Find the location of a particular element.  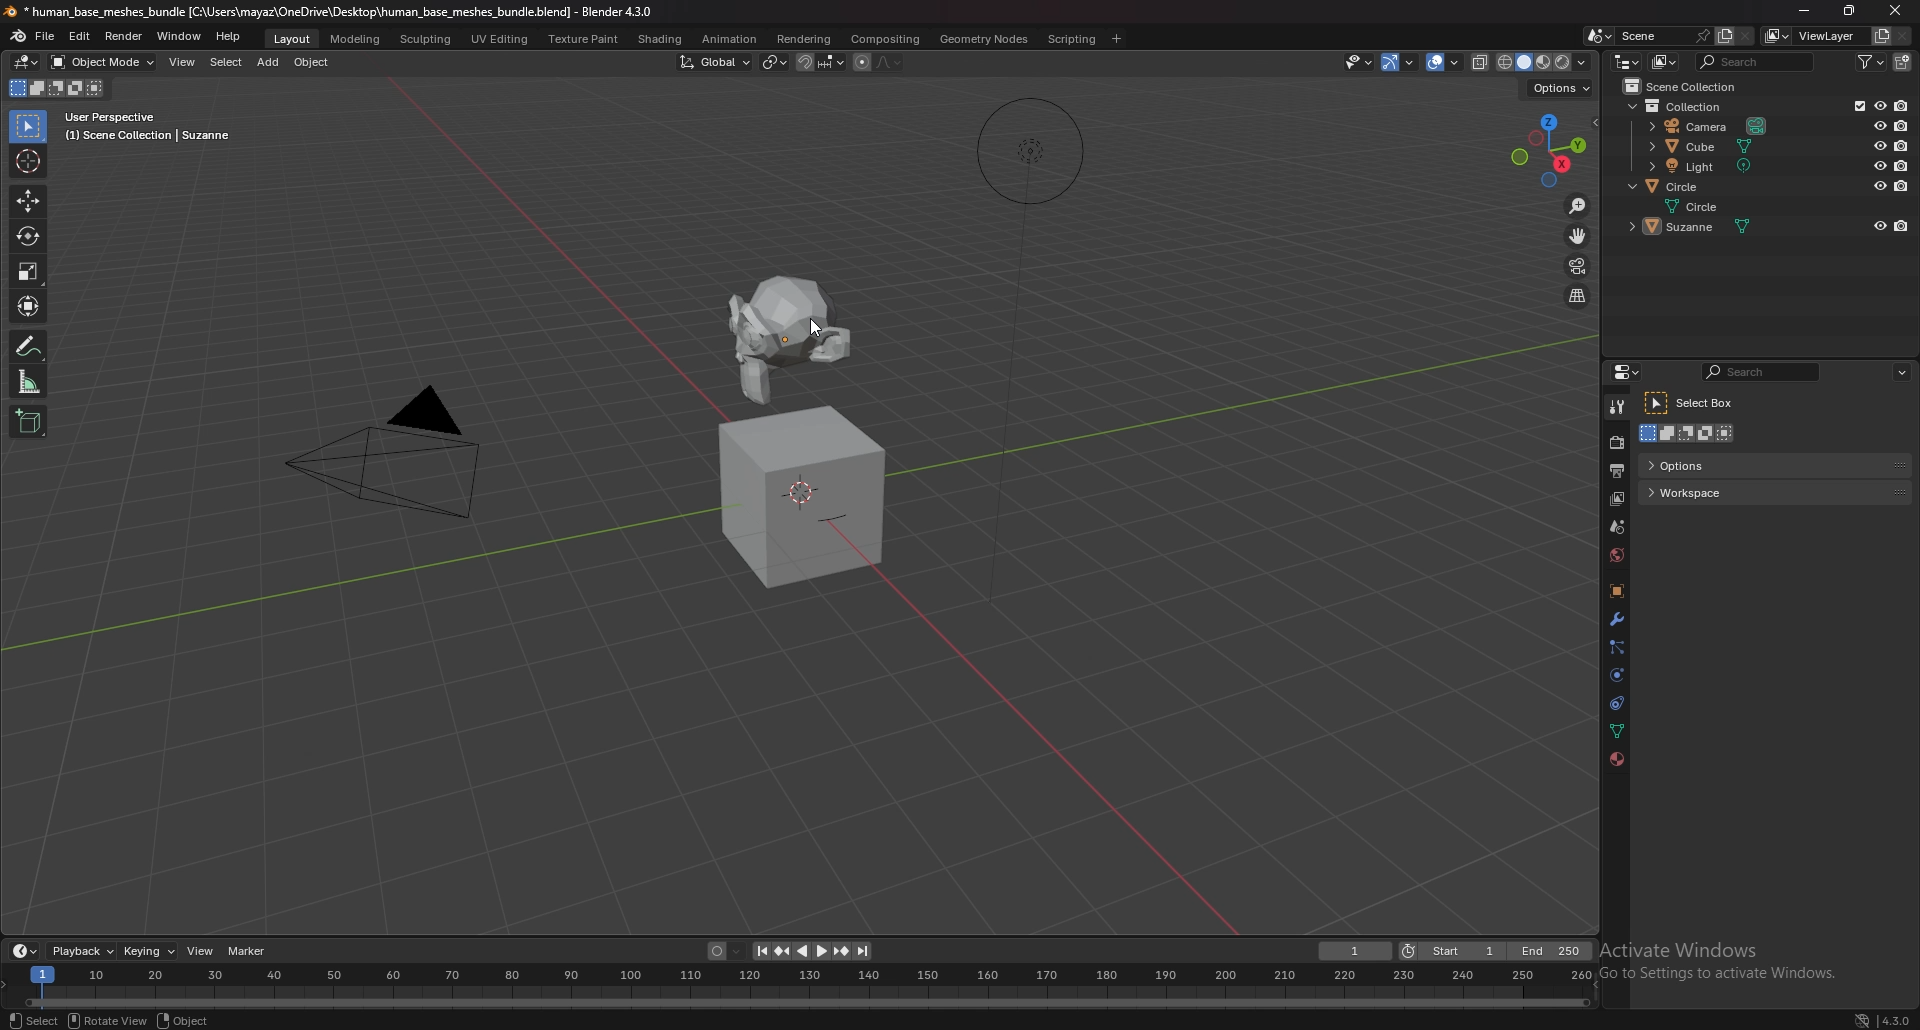

disable in renders is located at coordinates (1902, 165).